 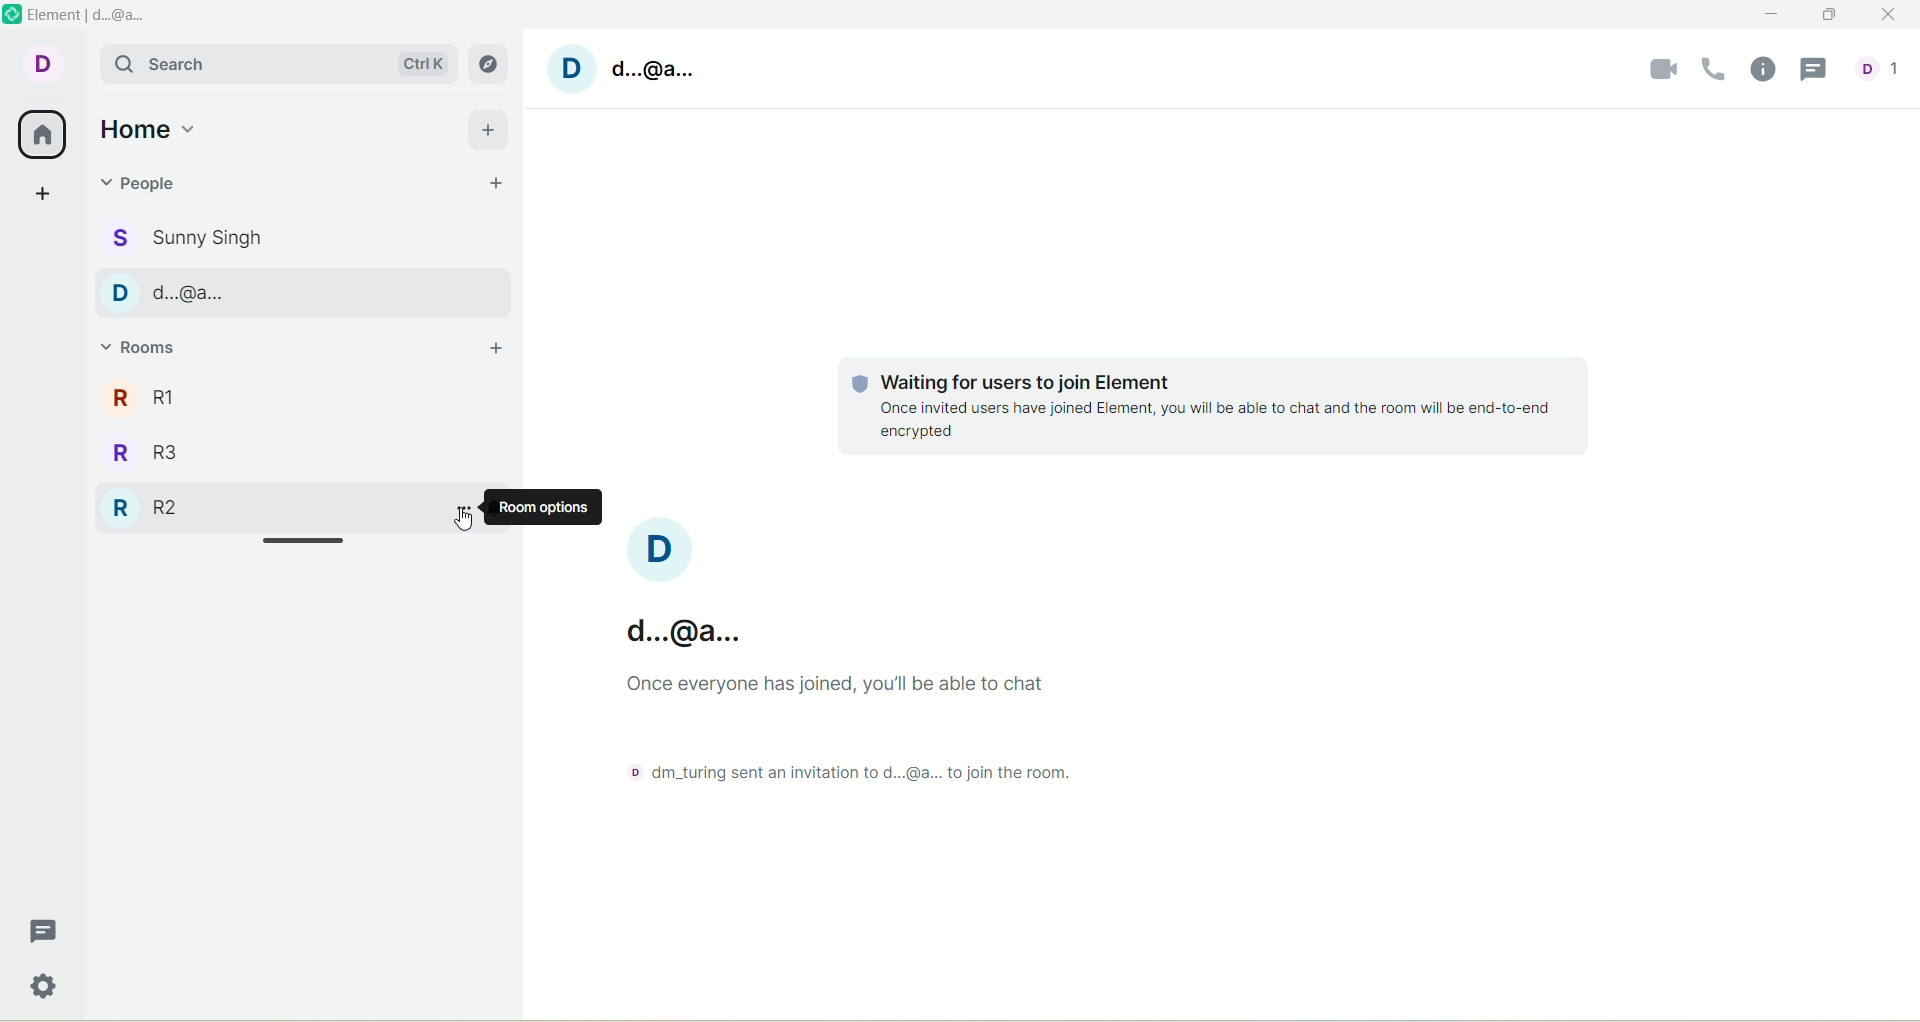 What do you see at coordinates (1767, 71) in the screenshot?
I see `room info` at bounding box center [1767, 71].